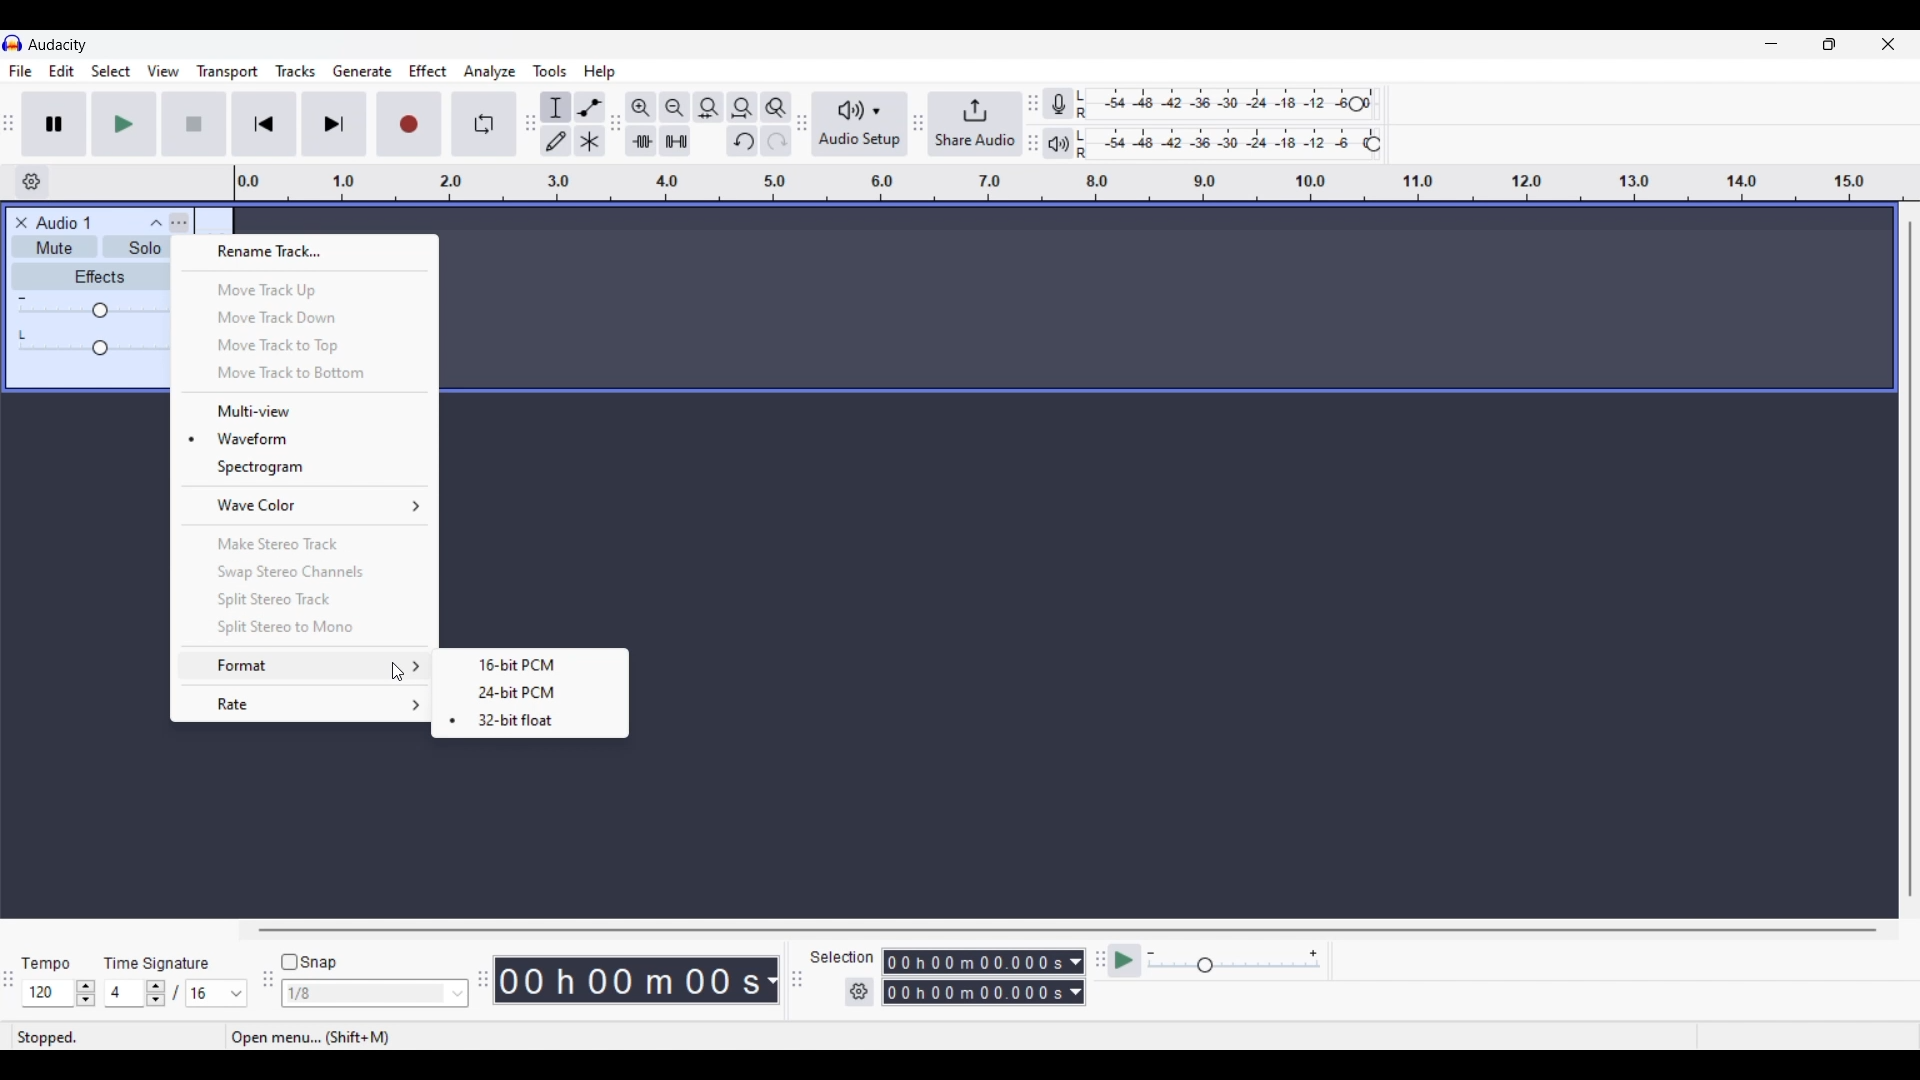  What do you see at coordinates (1068, 930) in the screenshot?
I see `Horizontal slide bar` at bounding box center [1068, 930].